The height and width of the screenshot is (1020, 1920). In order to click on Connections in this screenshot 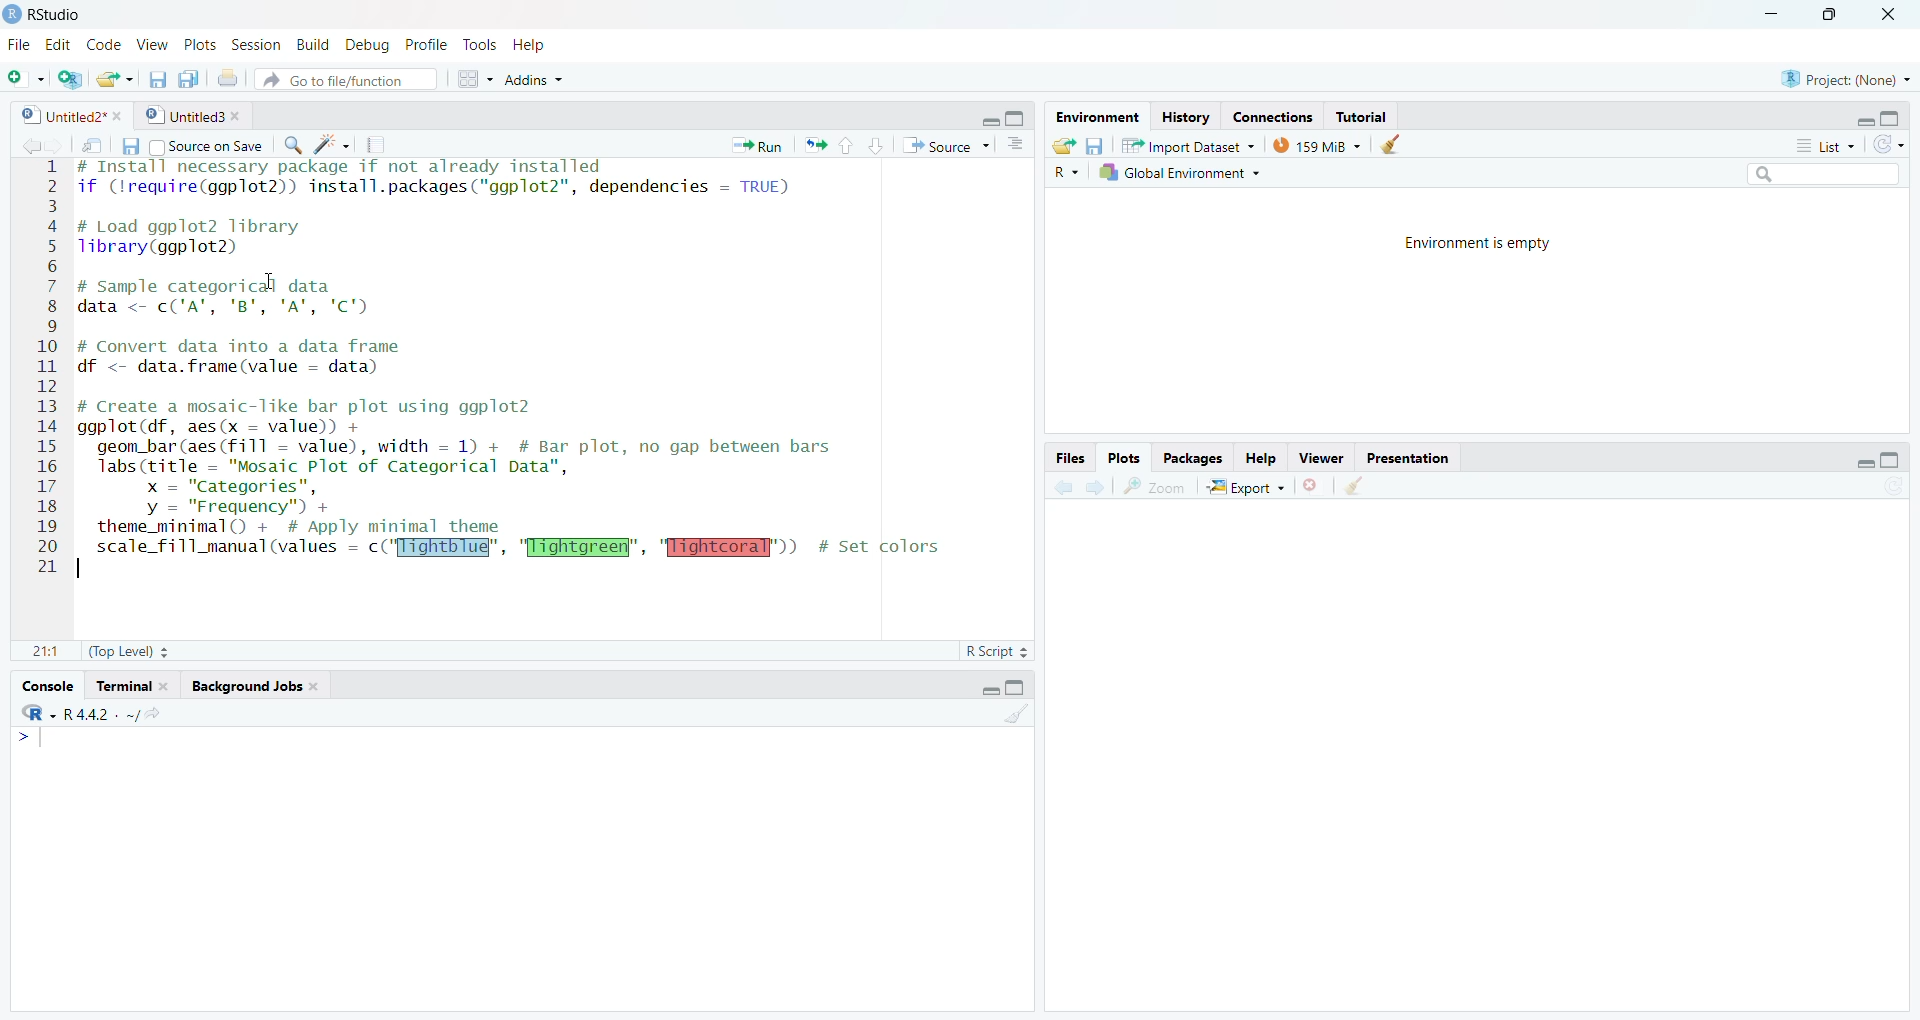, I will do `click(1275, 117)`.